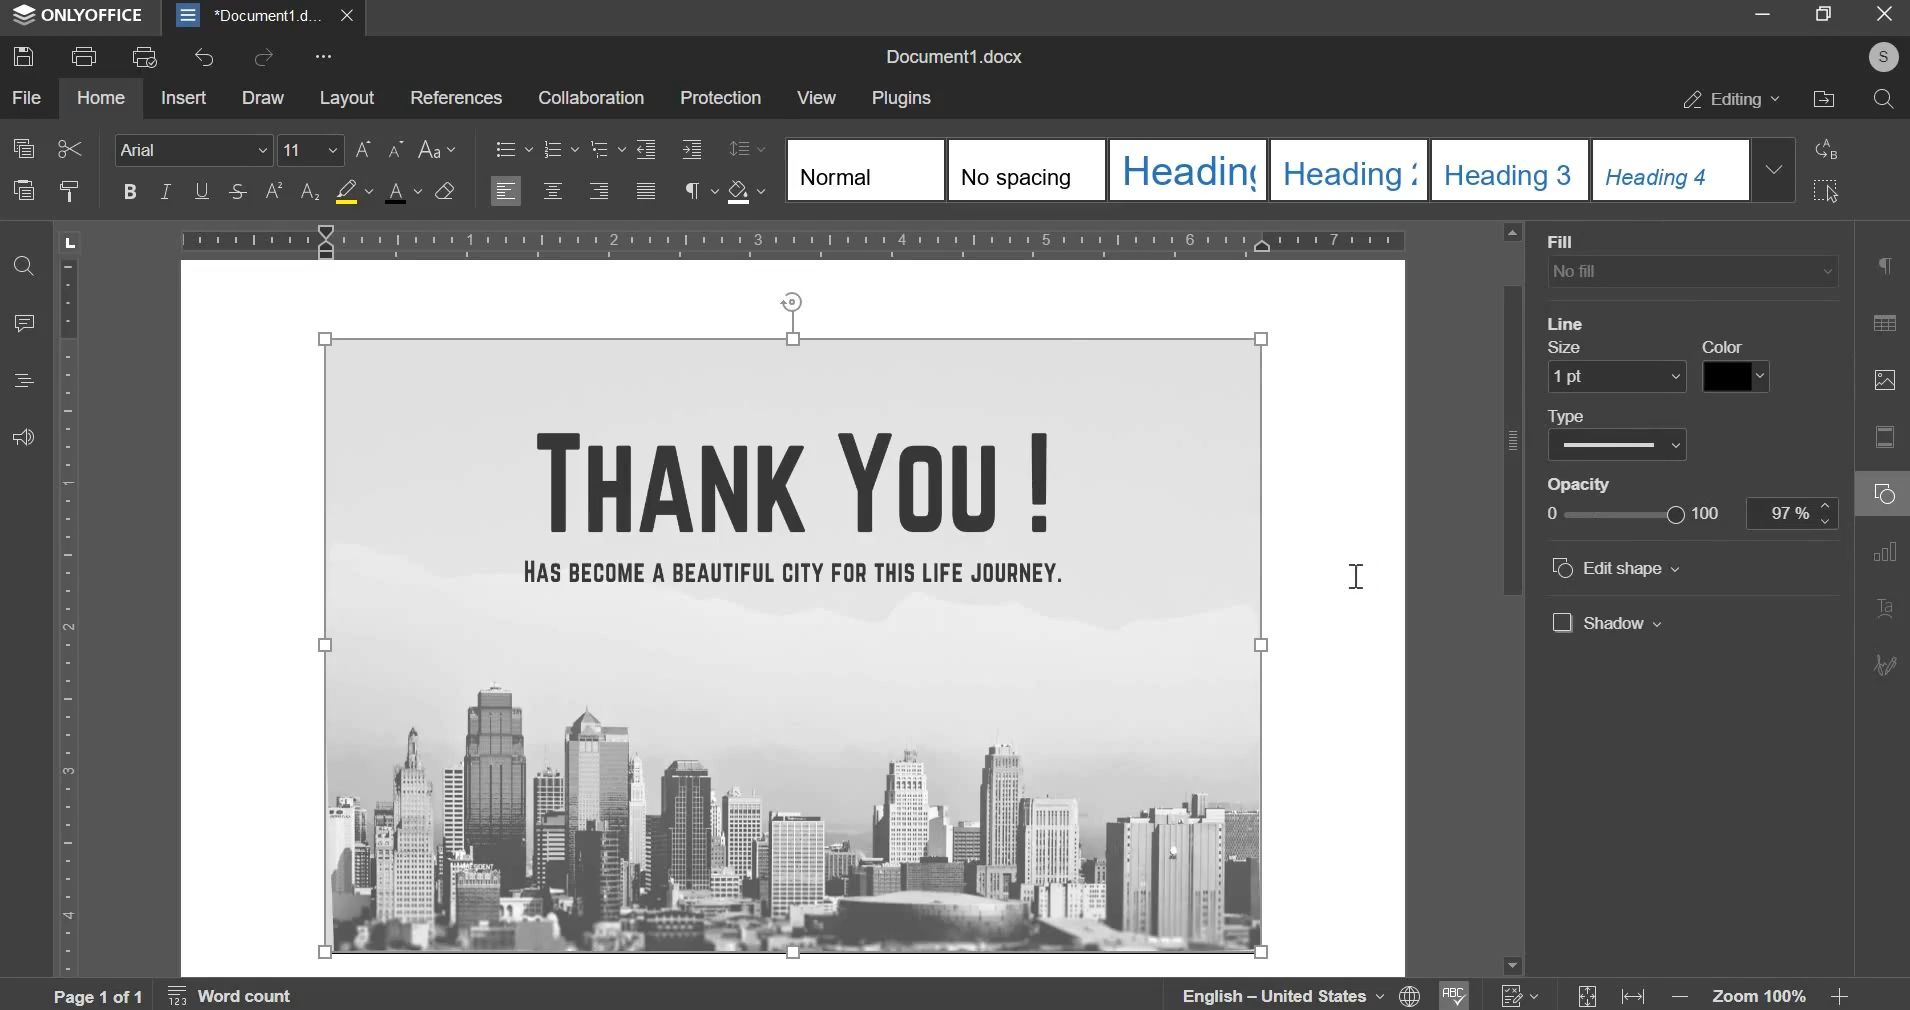 The height and width of the screenshot is (1010, 1910). Describe the element at coordinates (72, 618) in the screenshot. I see `ruler` at that location.